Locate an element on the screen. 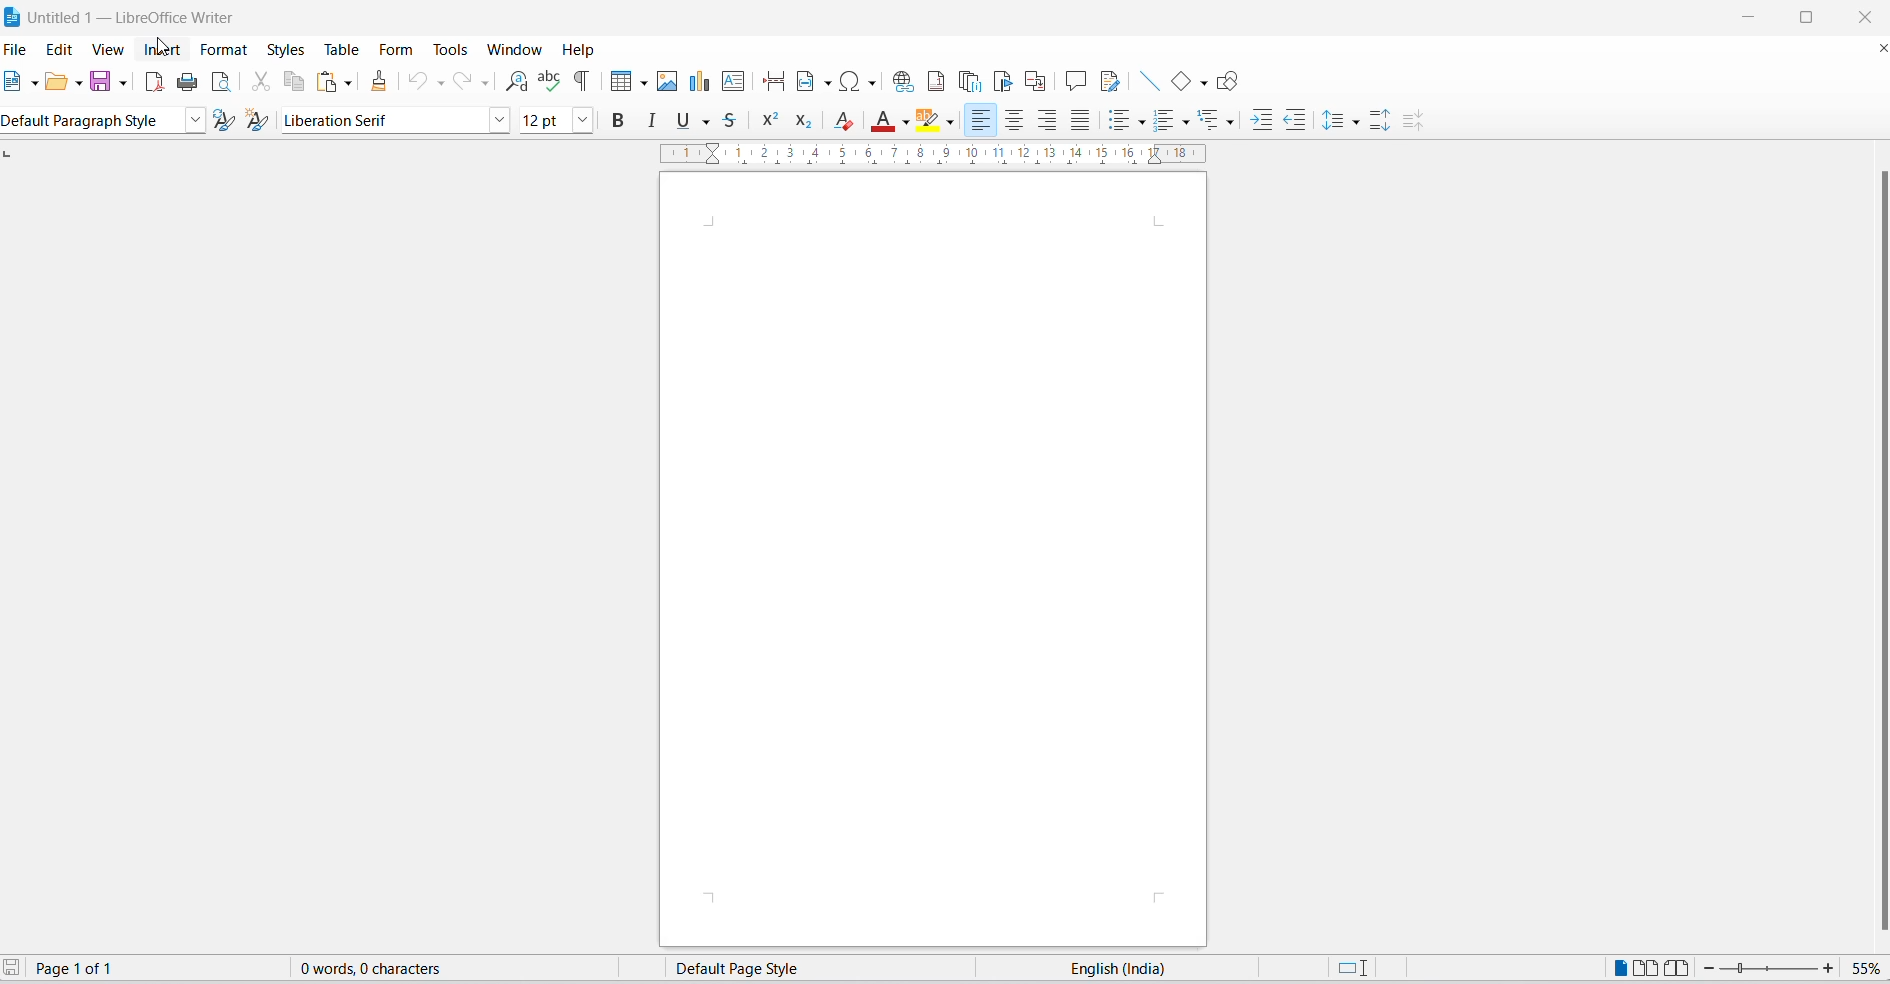 The width and height of the screenshot is (1890, 984). create new style from selection is located at coordinates (263, 121).